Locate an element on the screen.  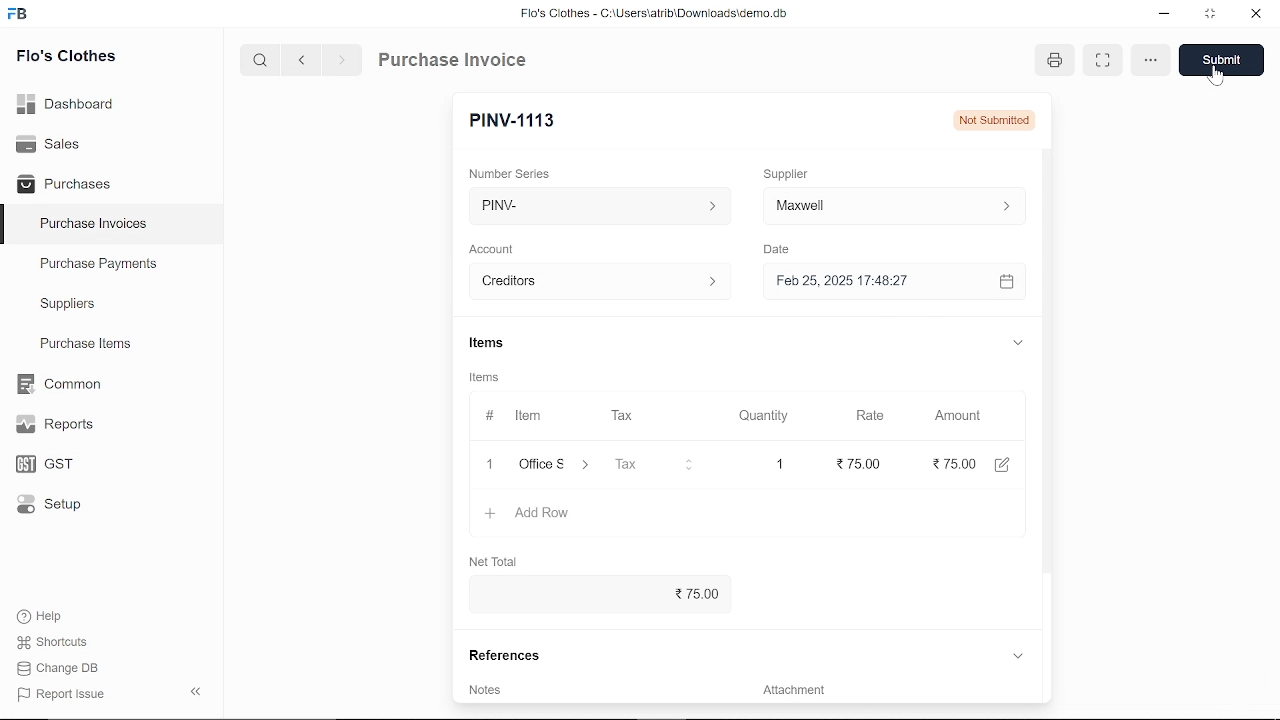
Amount is located at coordinates (956, 414).